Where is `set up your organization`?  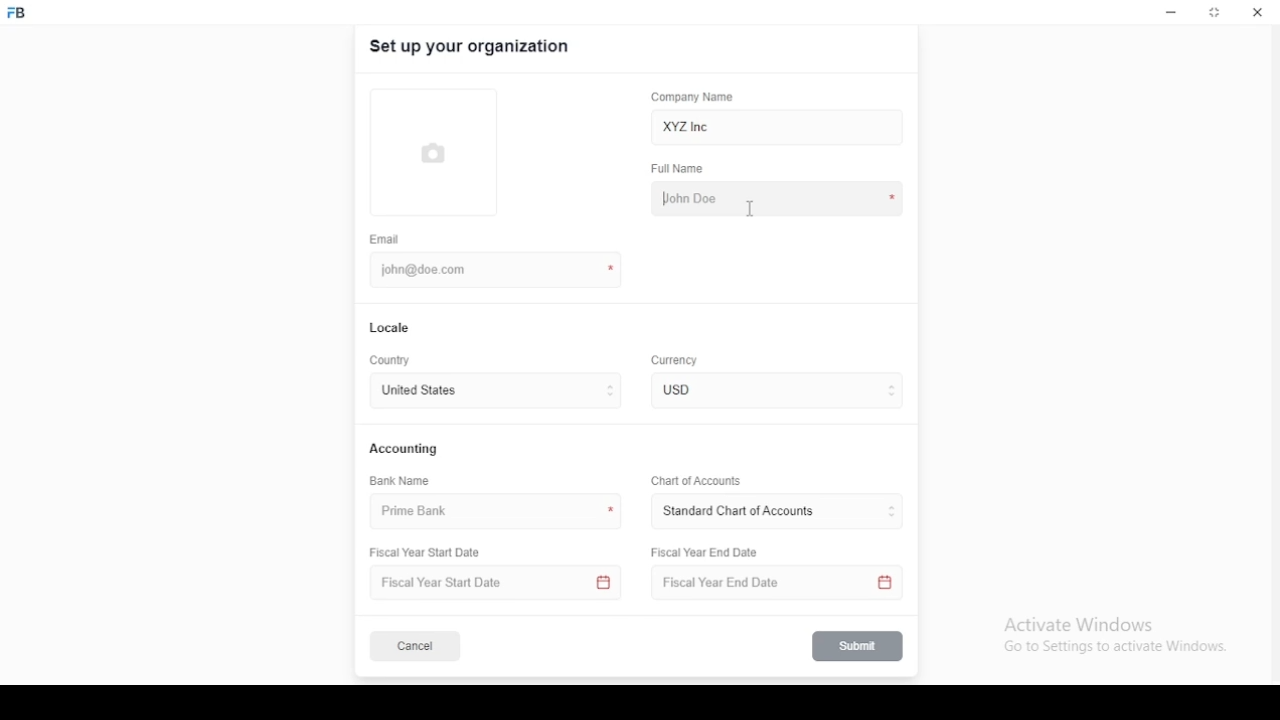 set up your organization is located at coordinates (471, 47).